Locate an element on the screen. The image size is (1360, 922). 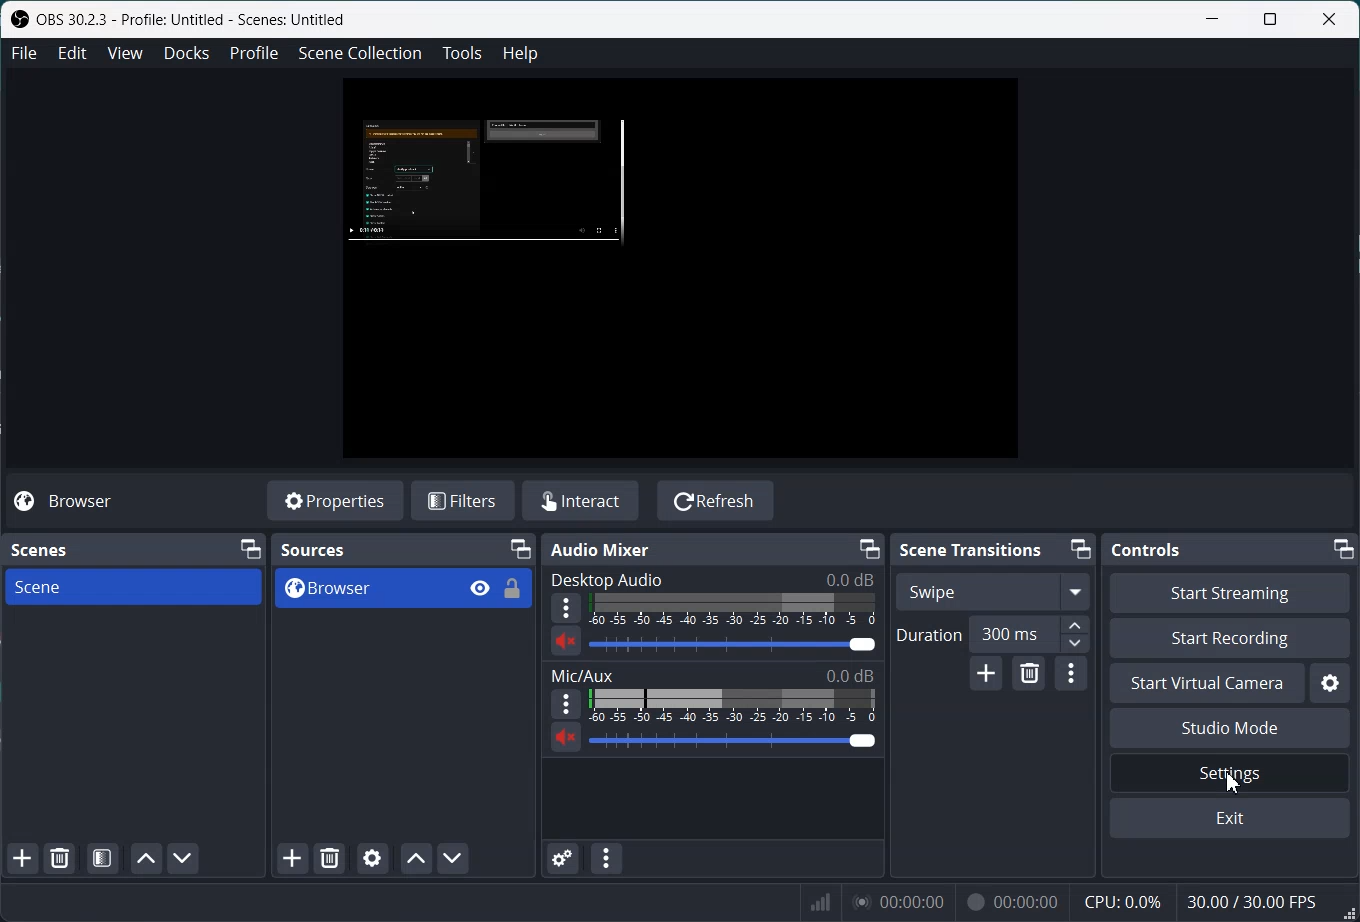
Volume Indicator is located at coordinates (735, 610).